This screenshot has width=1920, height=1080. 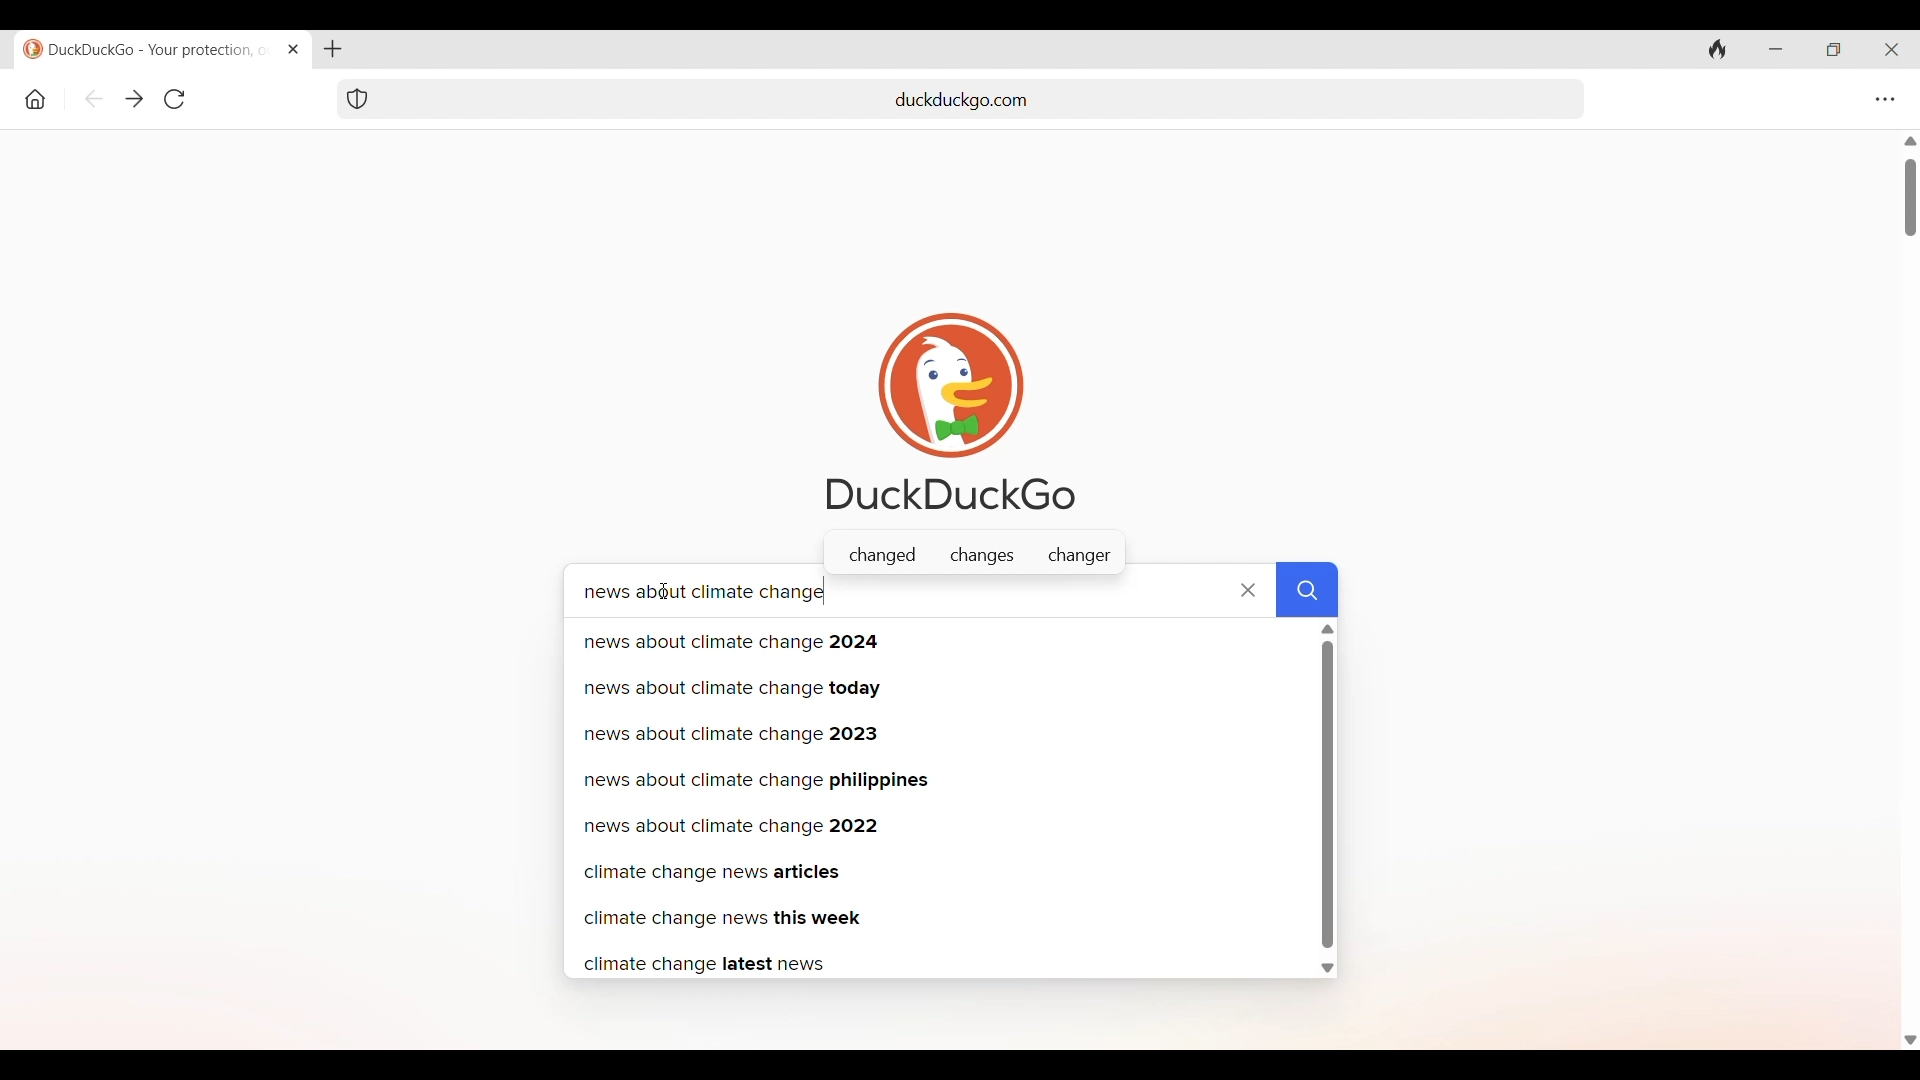 I want to click on Add new tab, so click(x=333, y=49).